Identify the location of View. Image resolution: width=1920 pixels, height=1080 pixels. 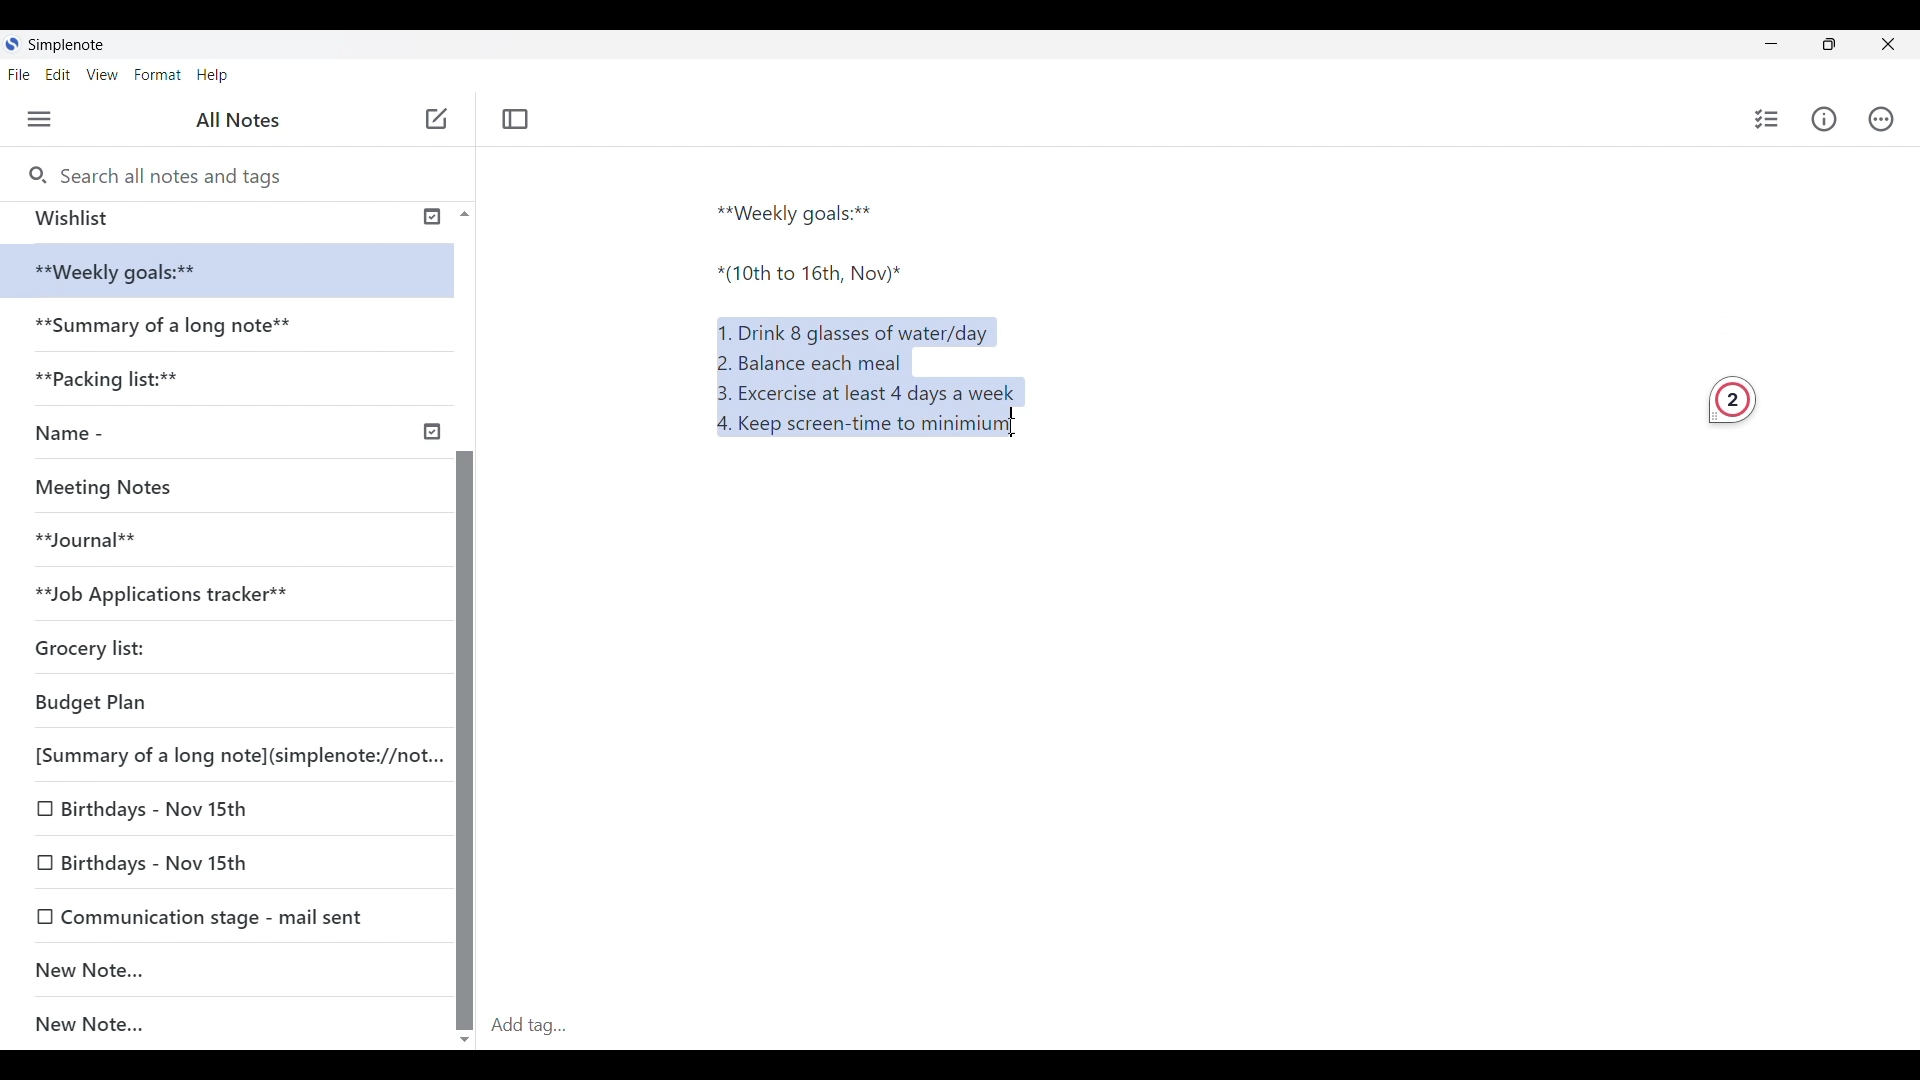
(105, 76).